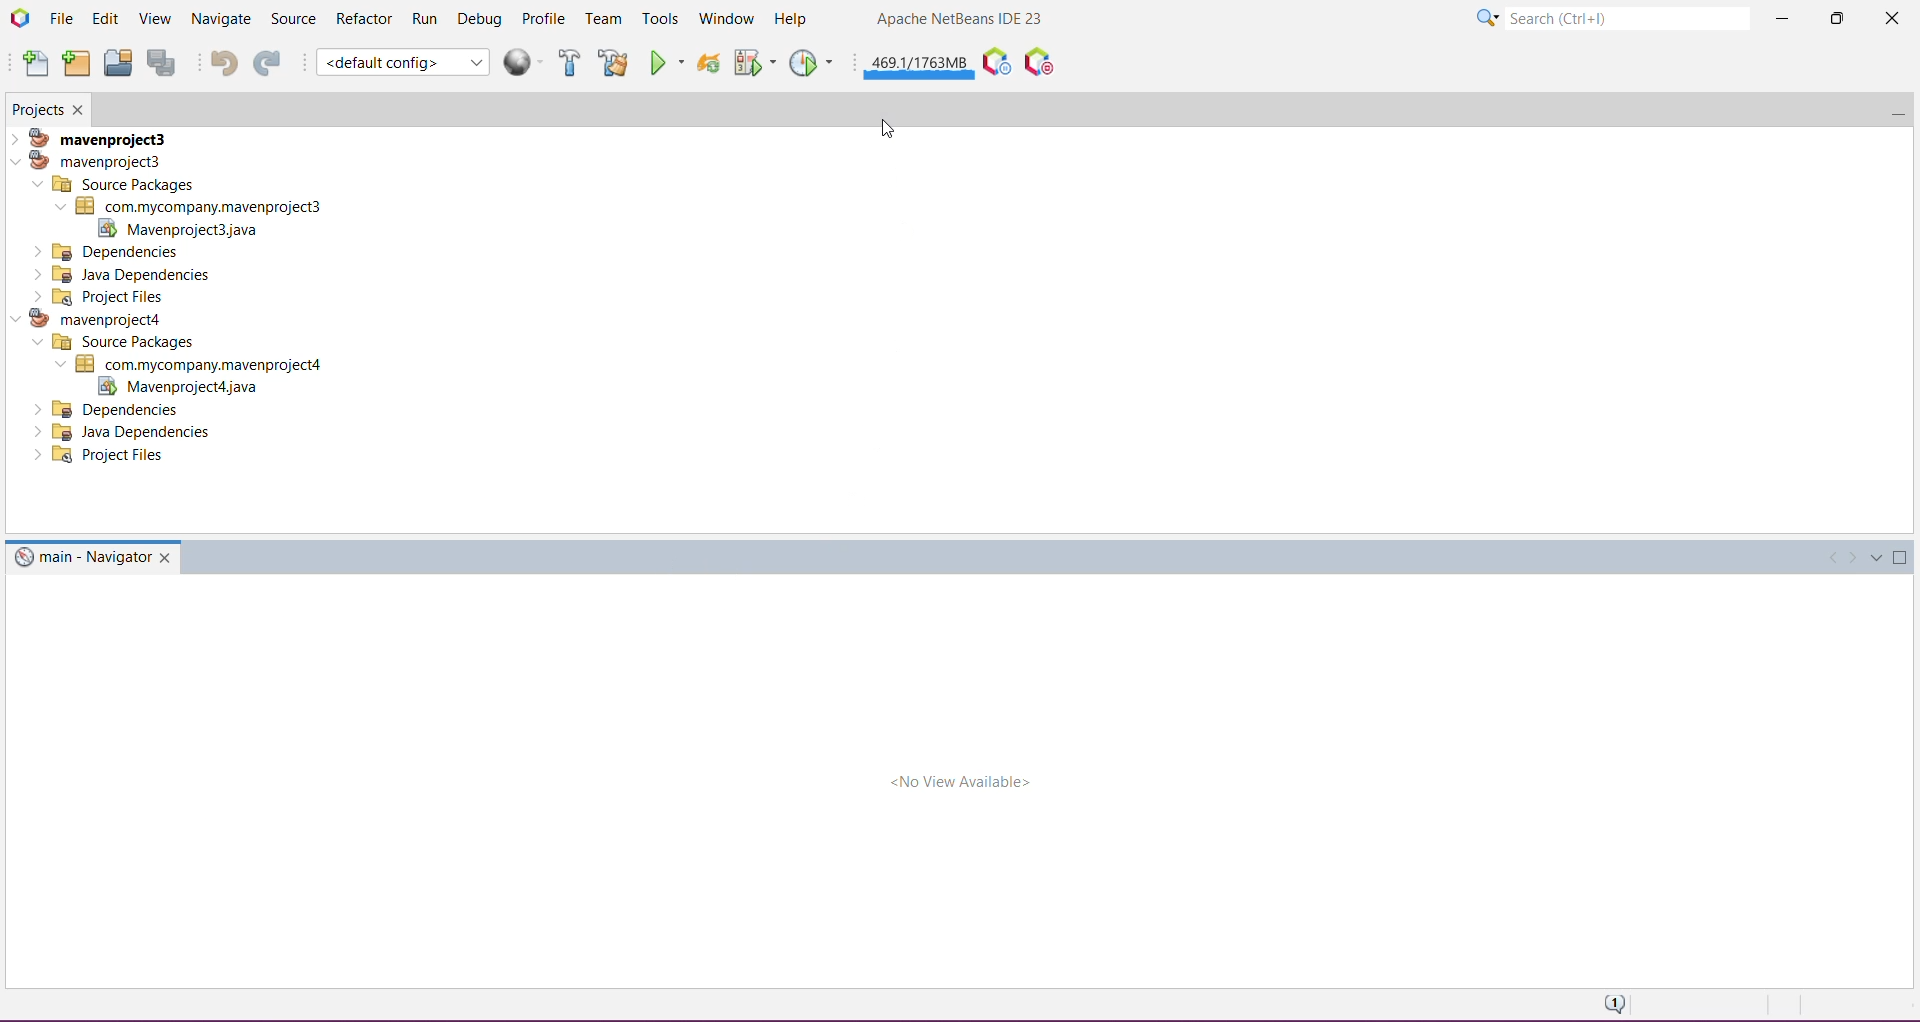 Image resolution: width=1920 pixels, height=1022 pixels. I want to click on Run, so click(426, 18).